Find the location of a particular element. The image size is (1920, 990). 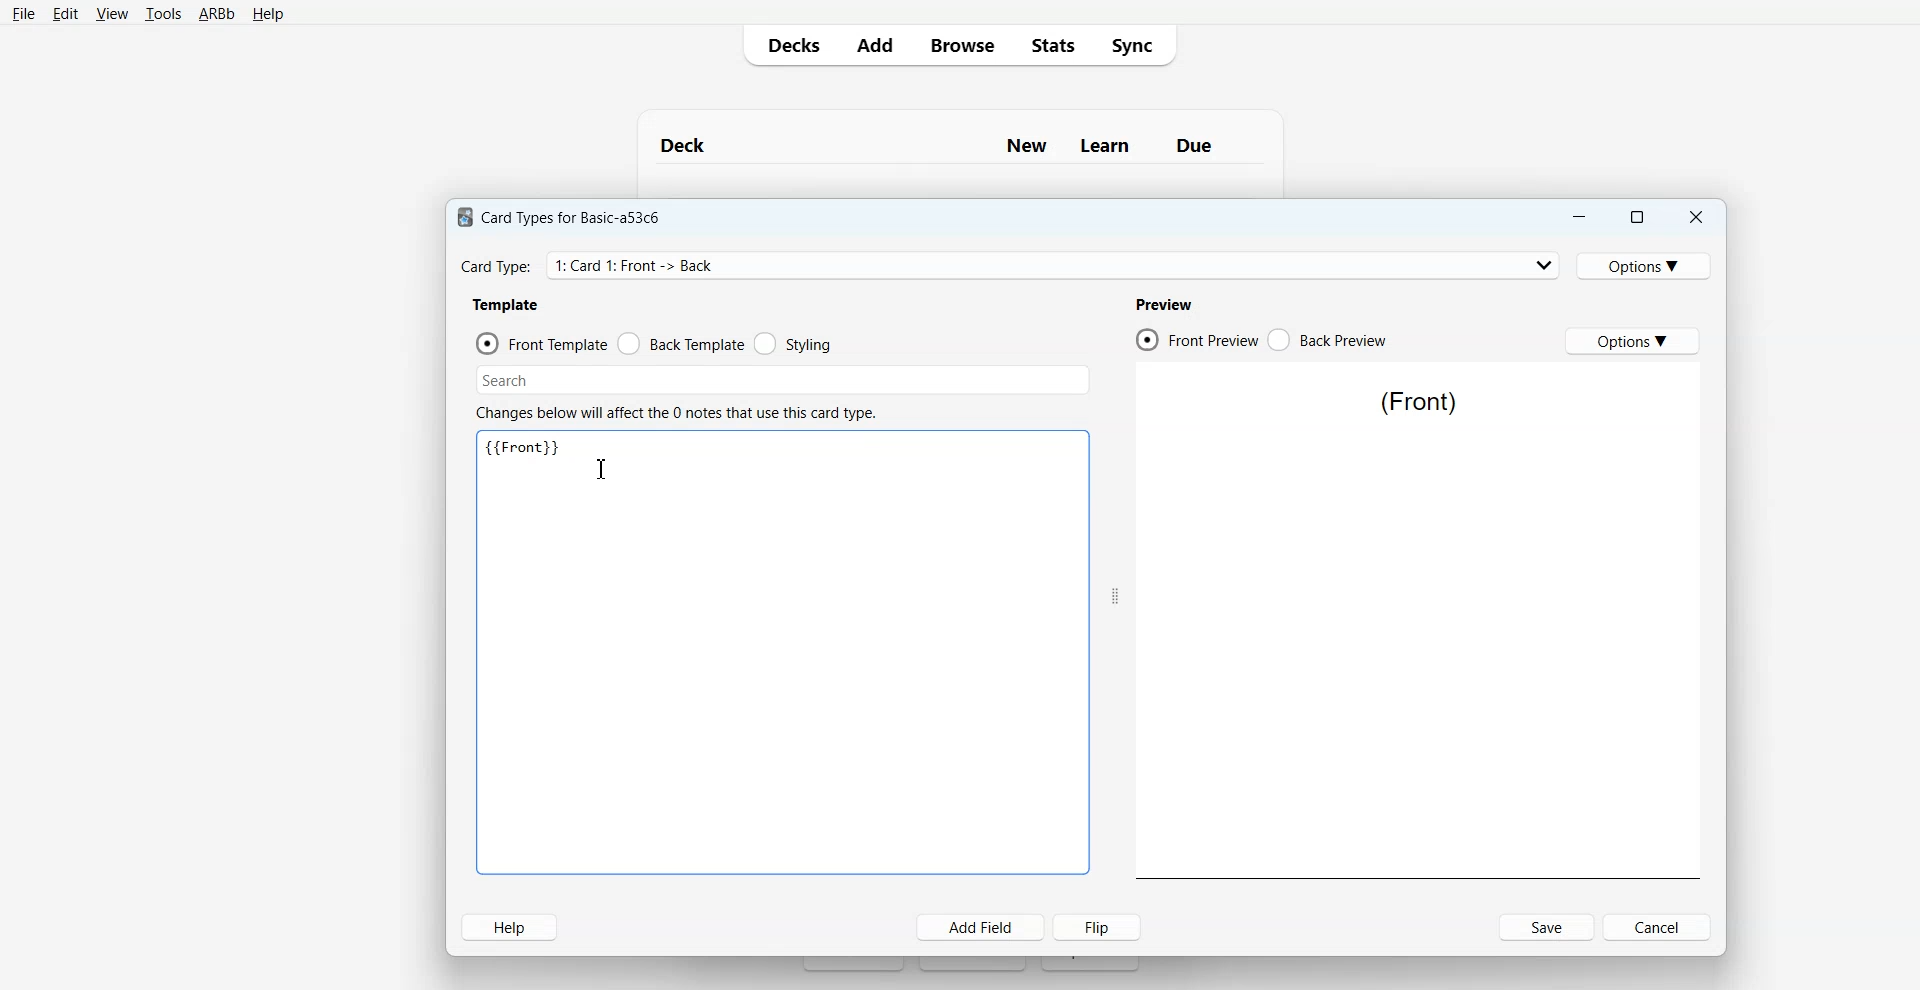

Preview is located at coordinates (1163, 304).